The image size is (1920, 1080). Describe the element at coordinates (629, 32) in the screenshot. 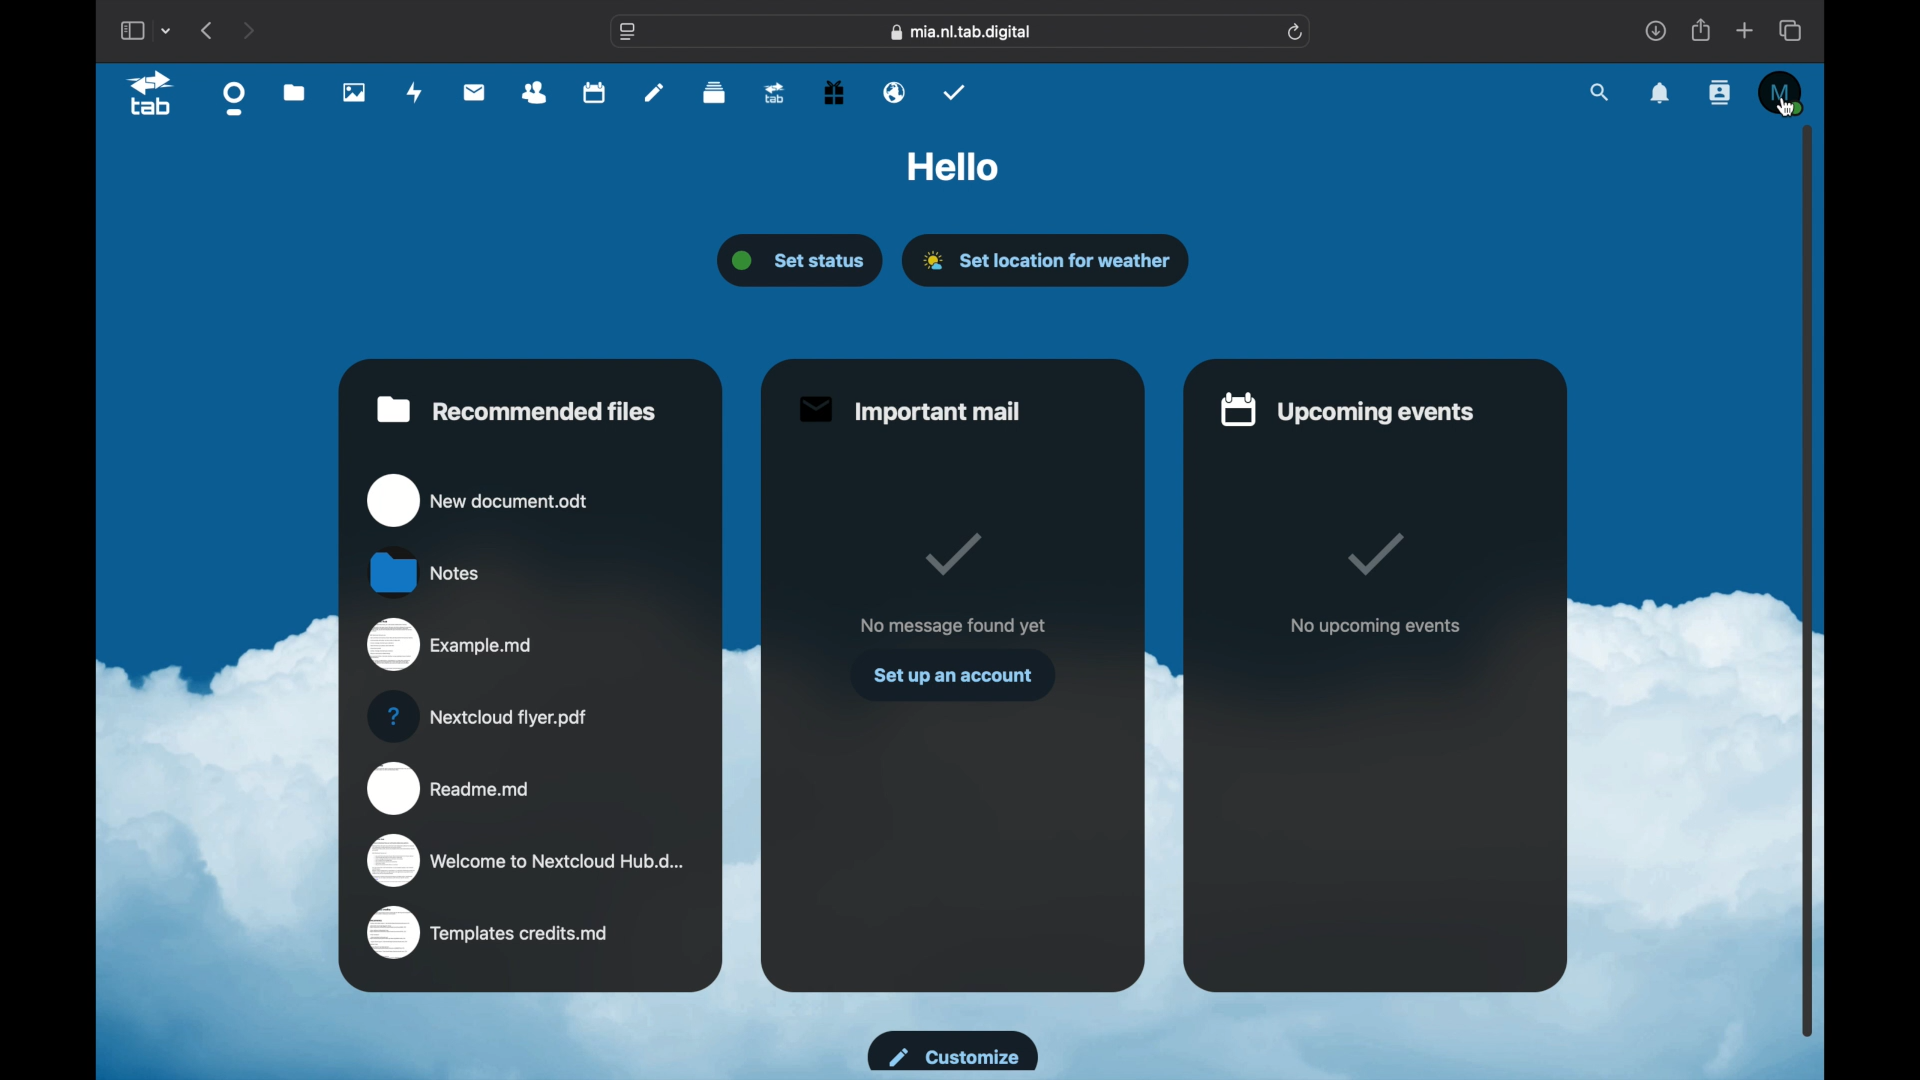

I see `website settings` at that location.